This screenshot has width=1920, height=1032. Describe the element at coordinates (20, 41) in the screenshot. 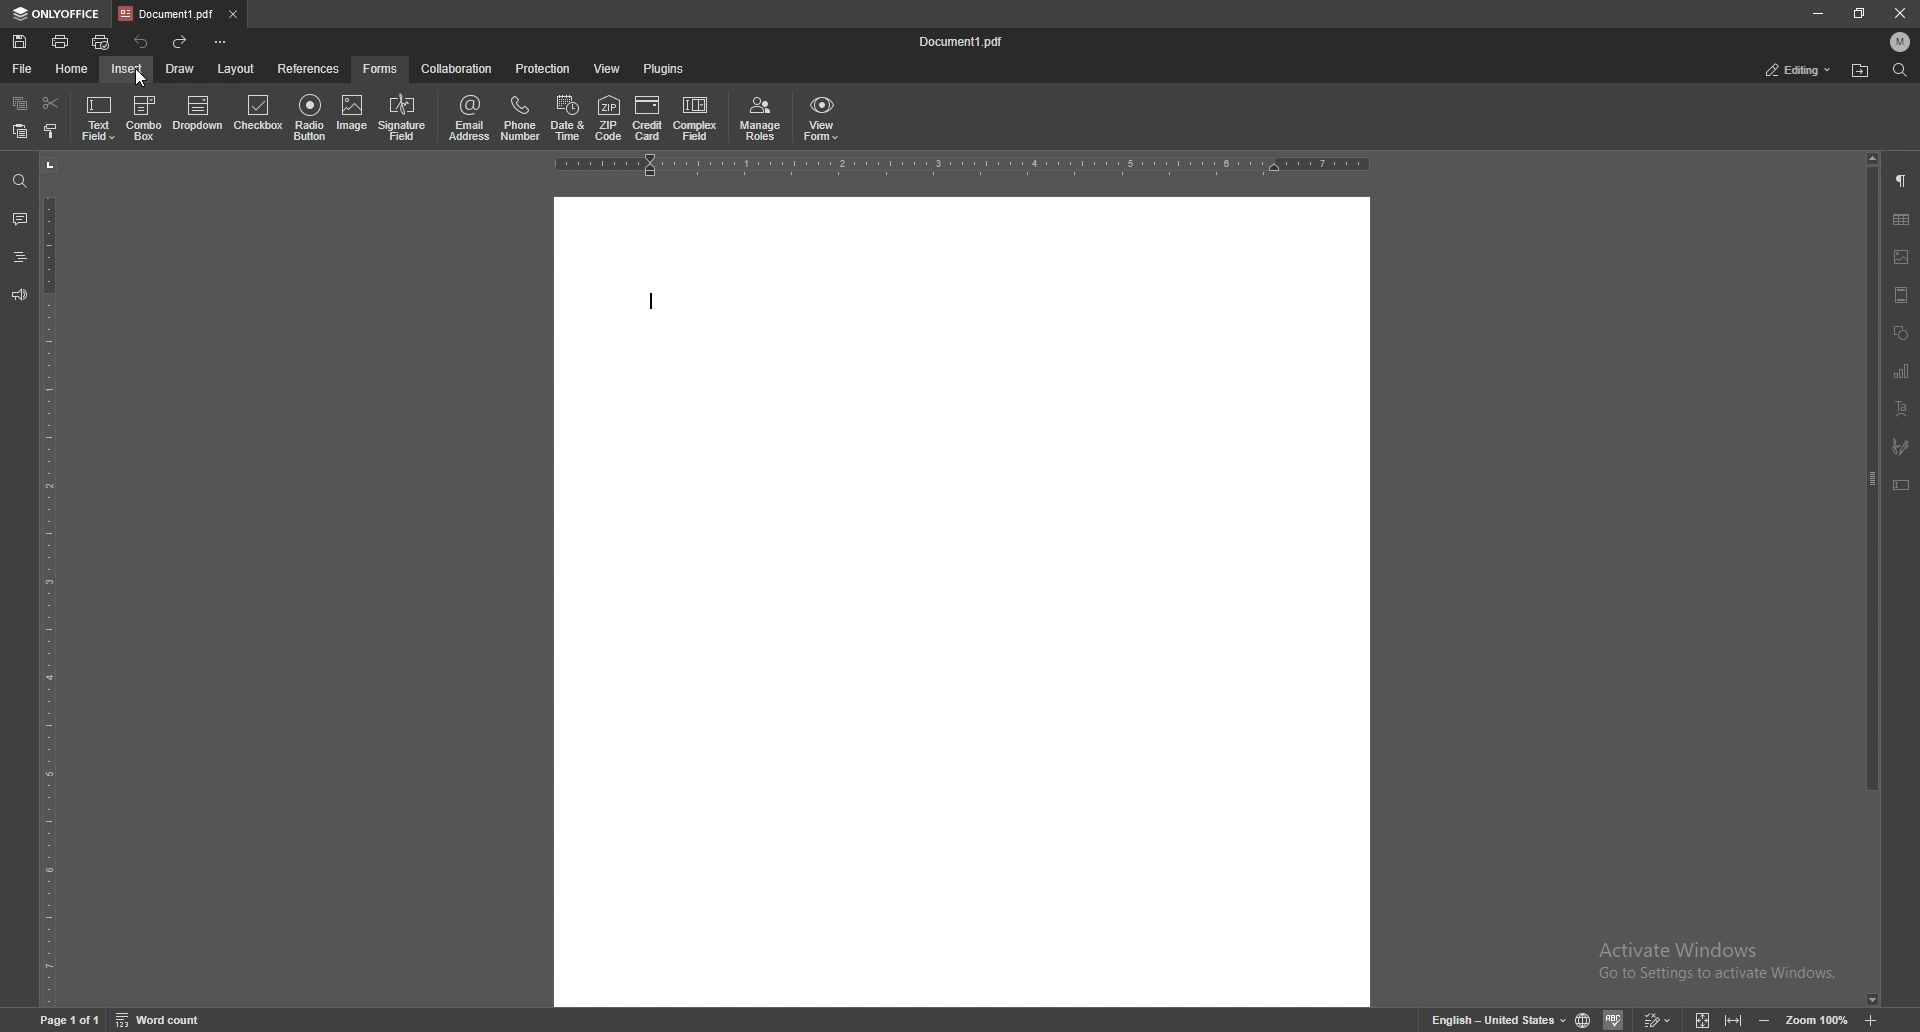

I see `save` at that location.